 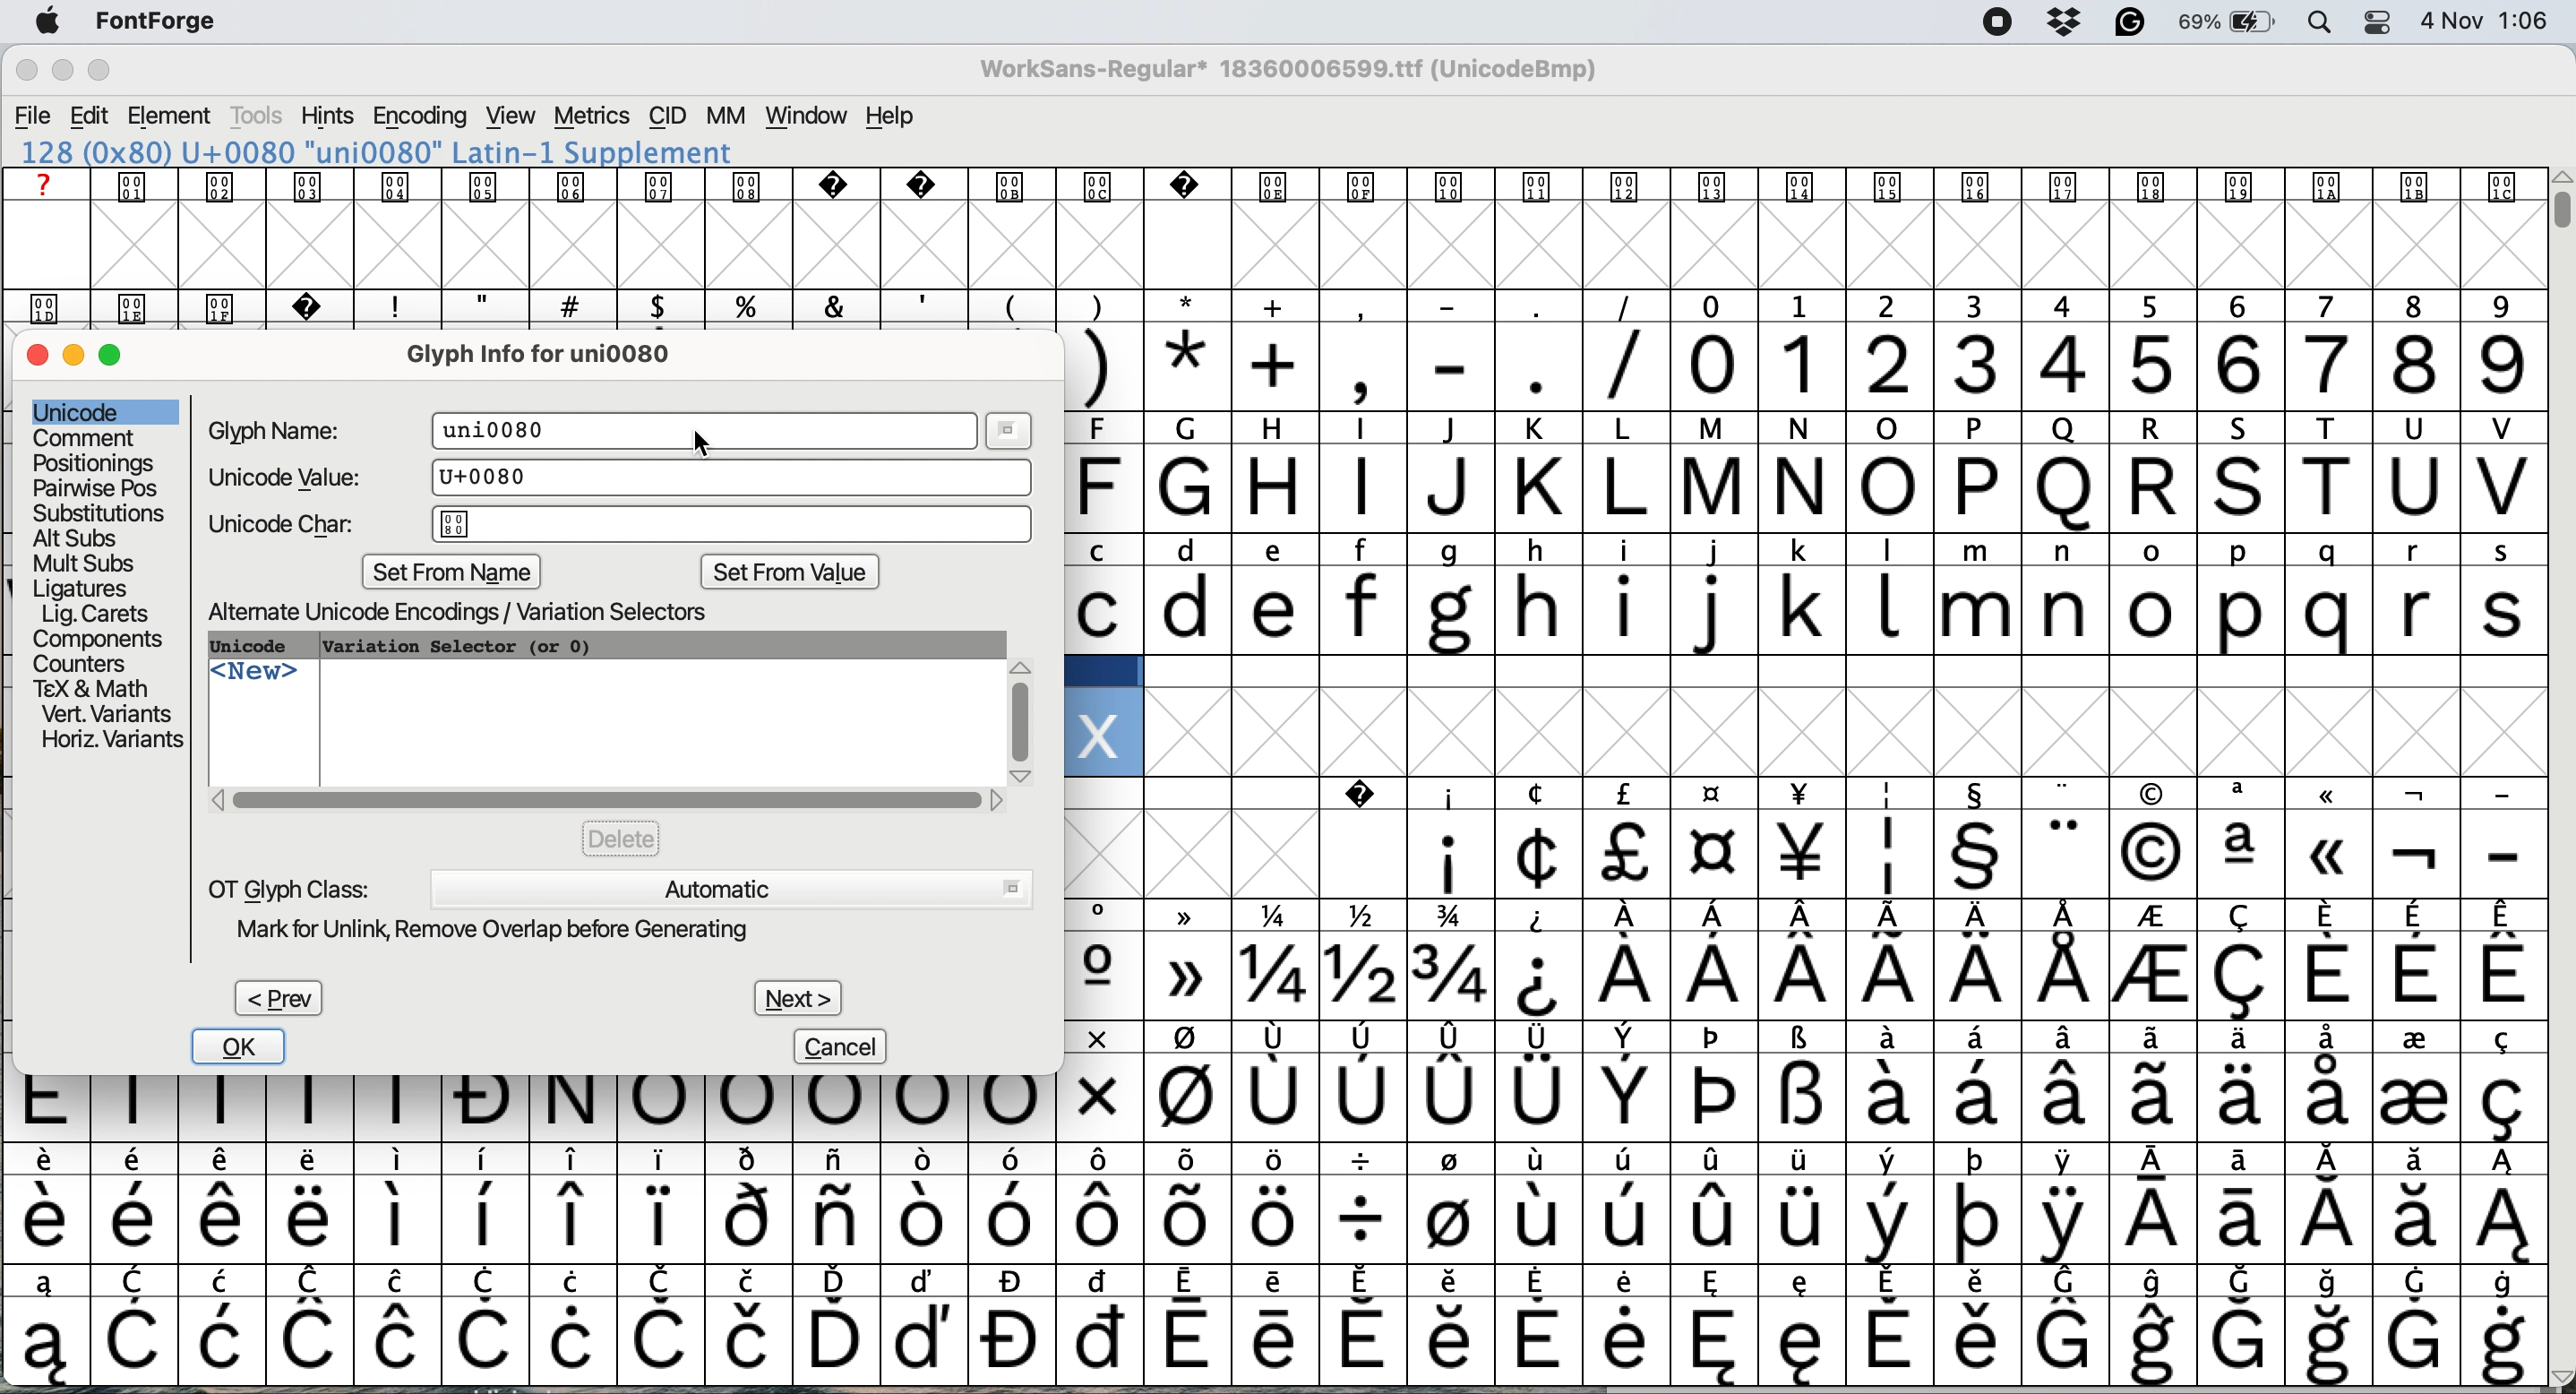 What do you see at coordinates (98, 487) in the screenshot?
I see `pairwise pose` at bounding box center [98, 487].